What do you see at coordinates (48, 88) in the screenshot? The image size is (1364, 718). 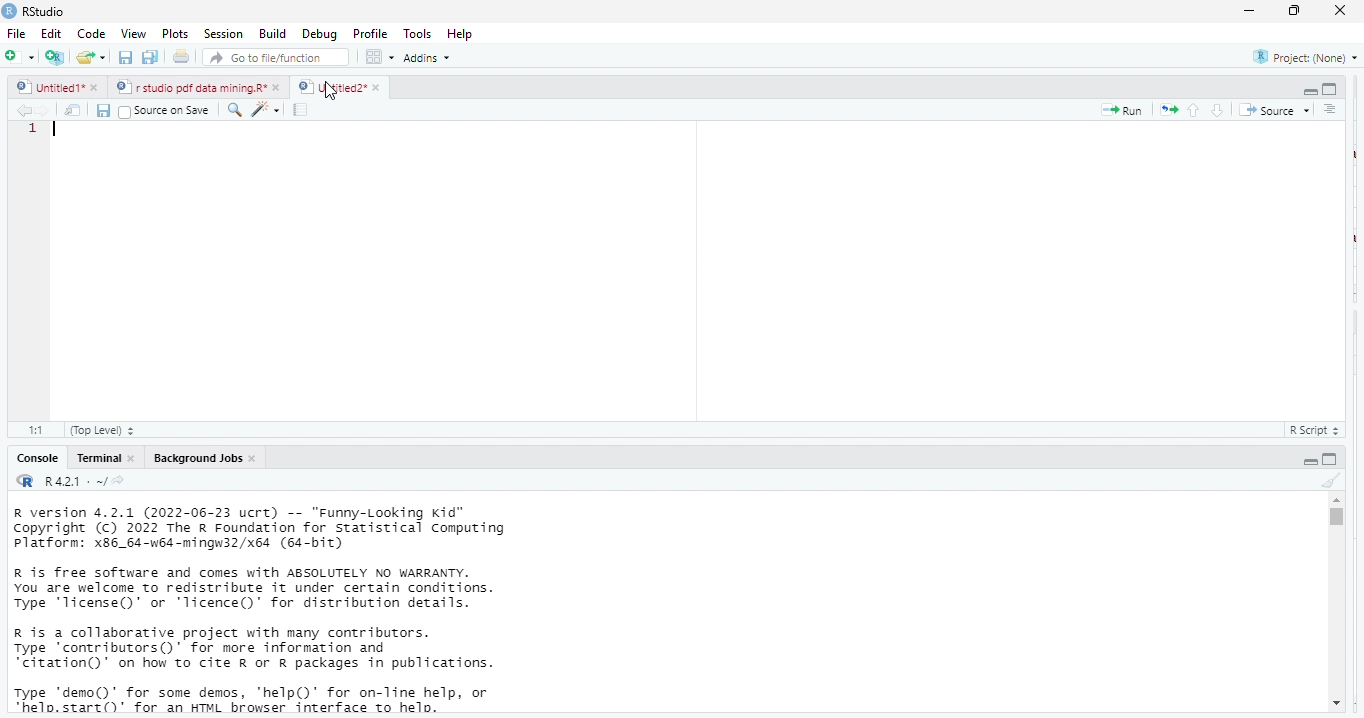 I see `untitled1` at bounding box center [48, 88].